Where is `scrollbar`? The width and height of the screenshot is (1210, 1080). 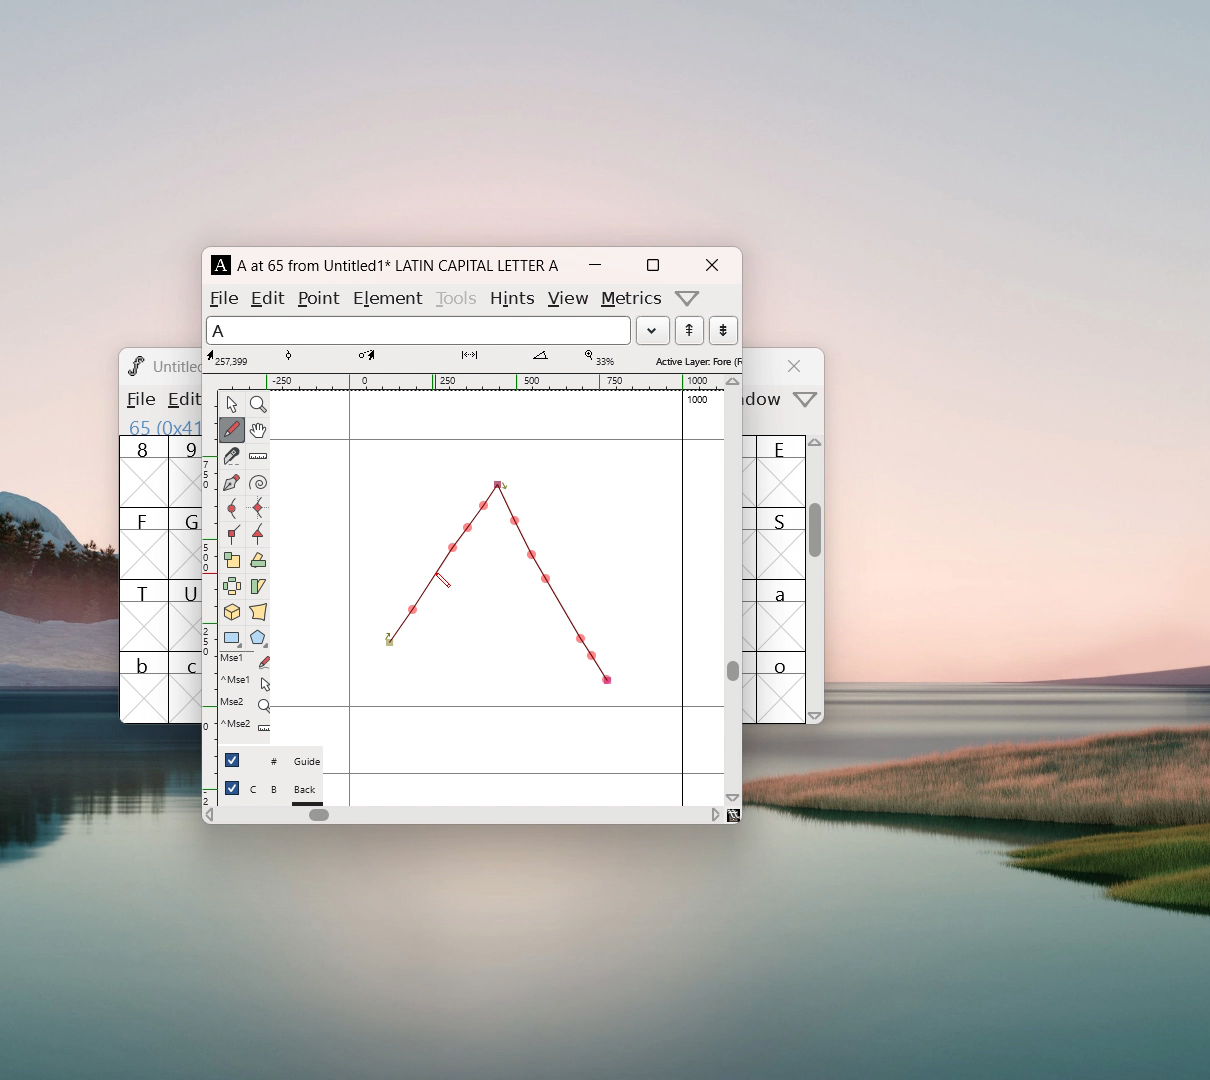 scrollbar is located at coordinates (816, 540).